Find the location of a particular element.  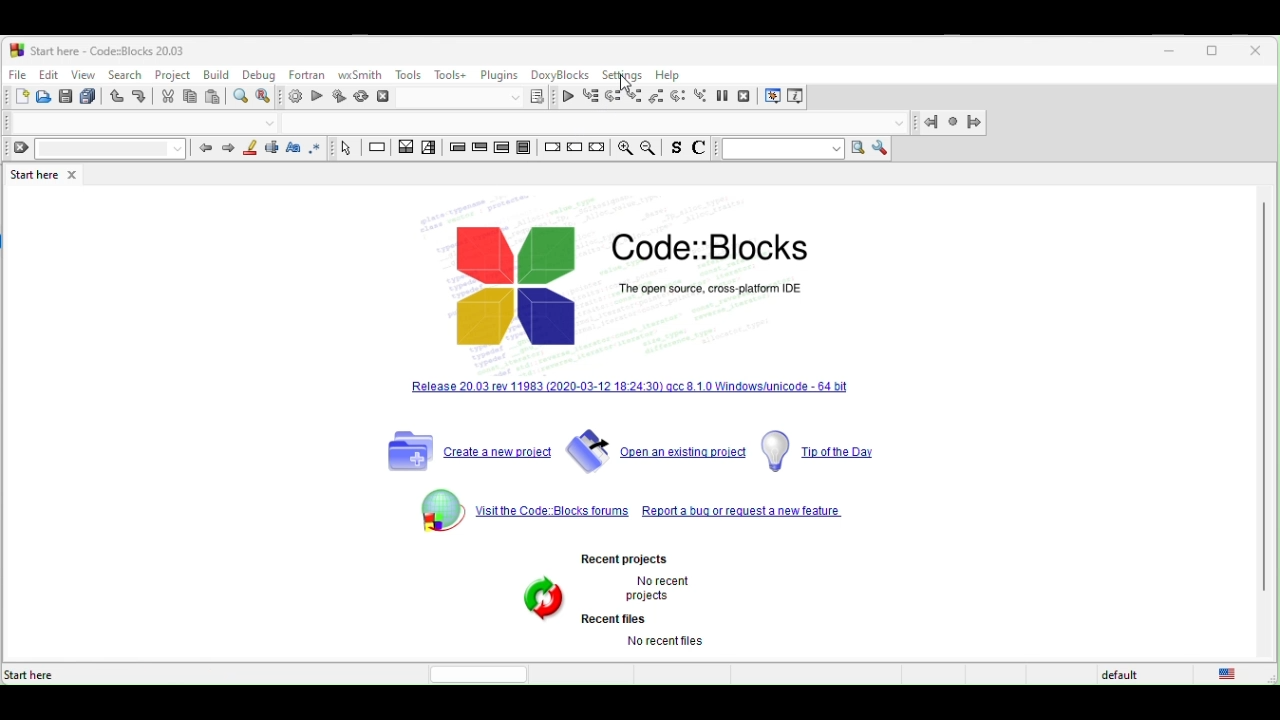

help is located at coordinates (683, 74).